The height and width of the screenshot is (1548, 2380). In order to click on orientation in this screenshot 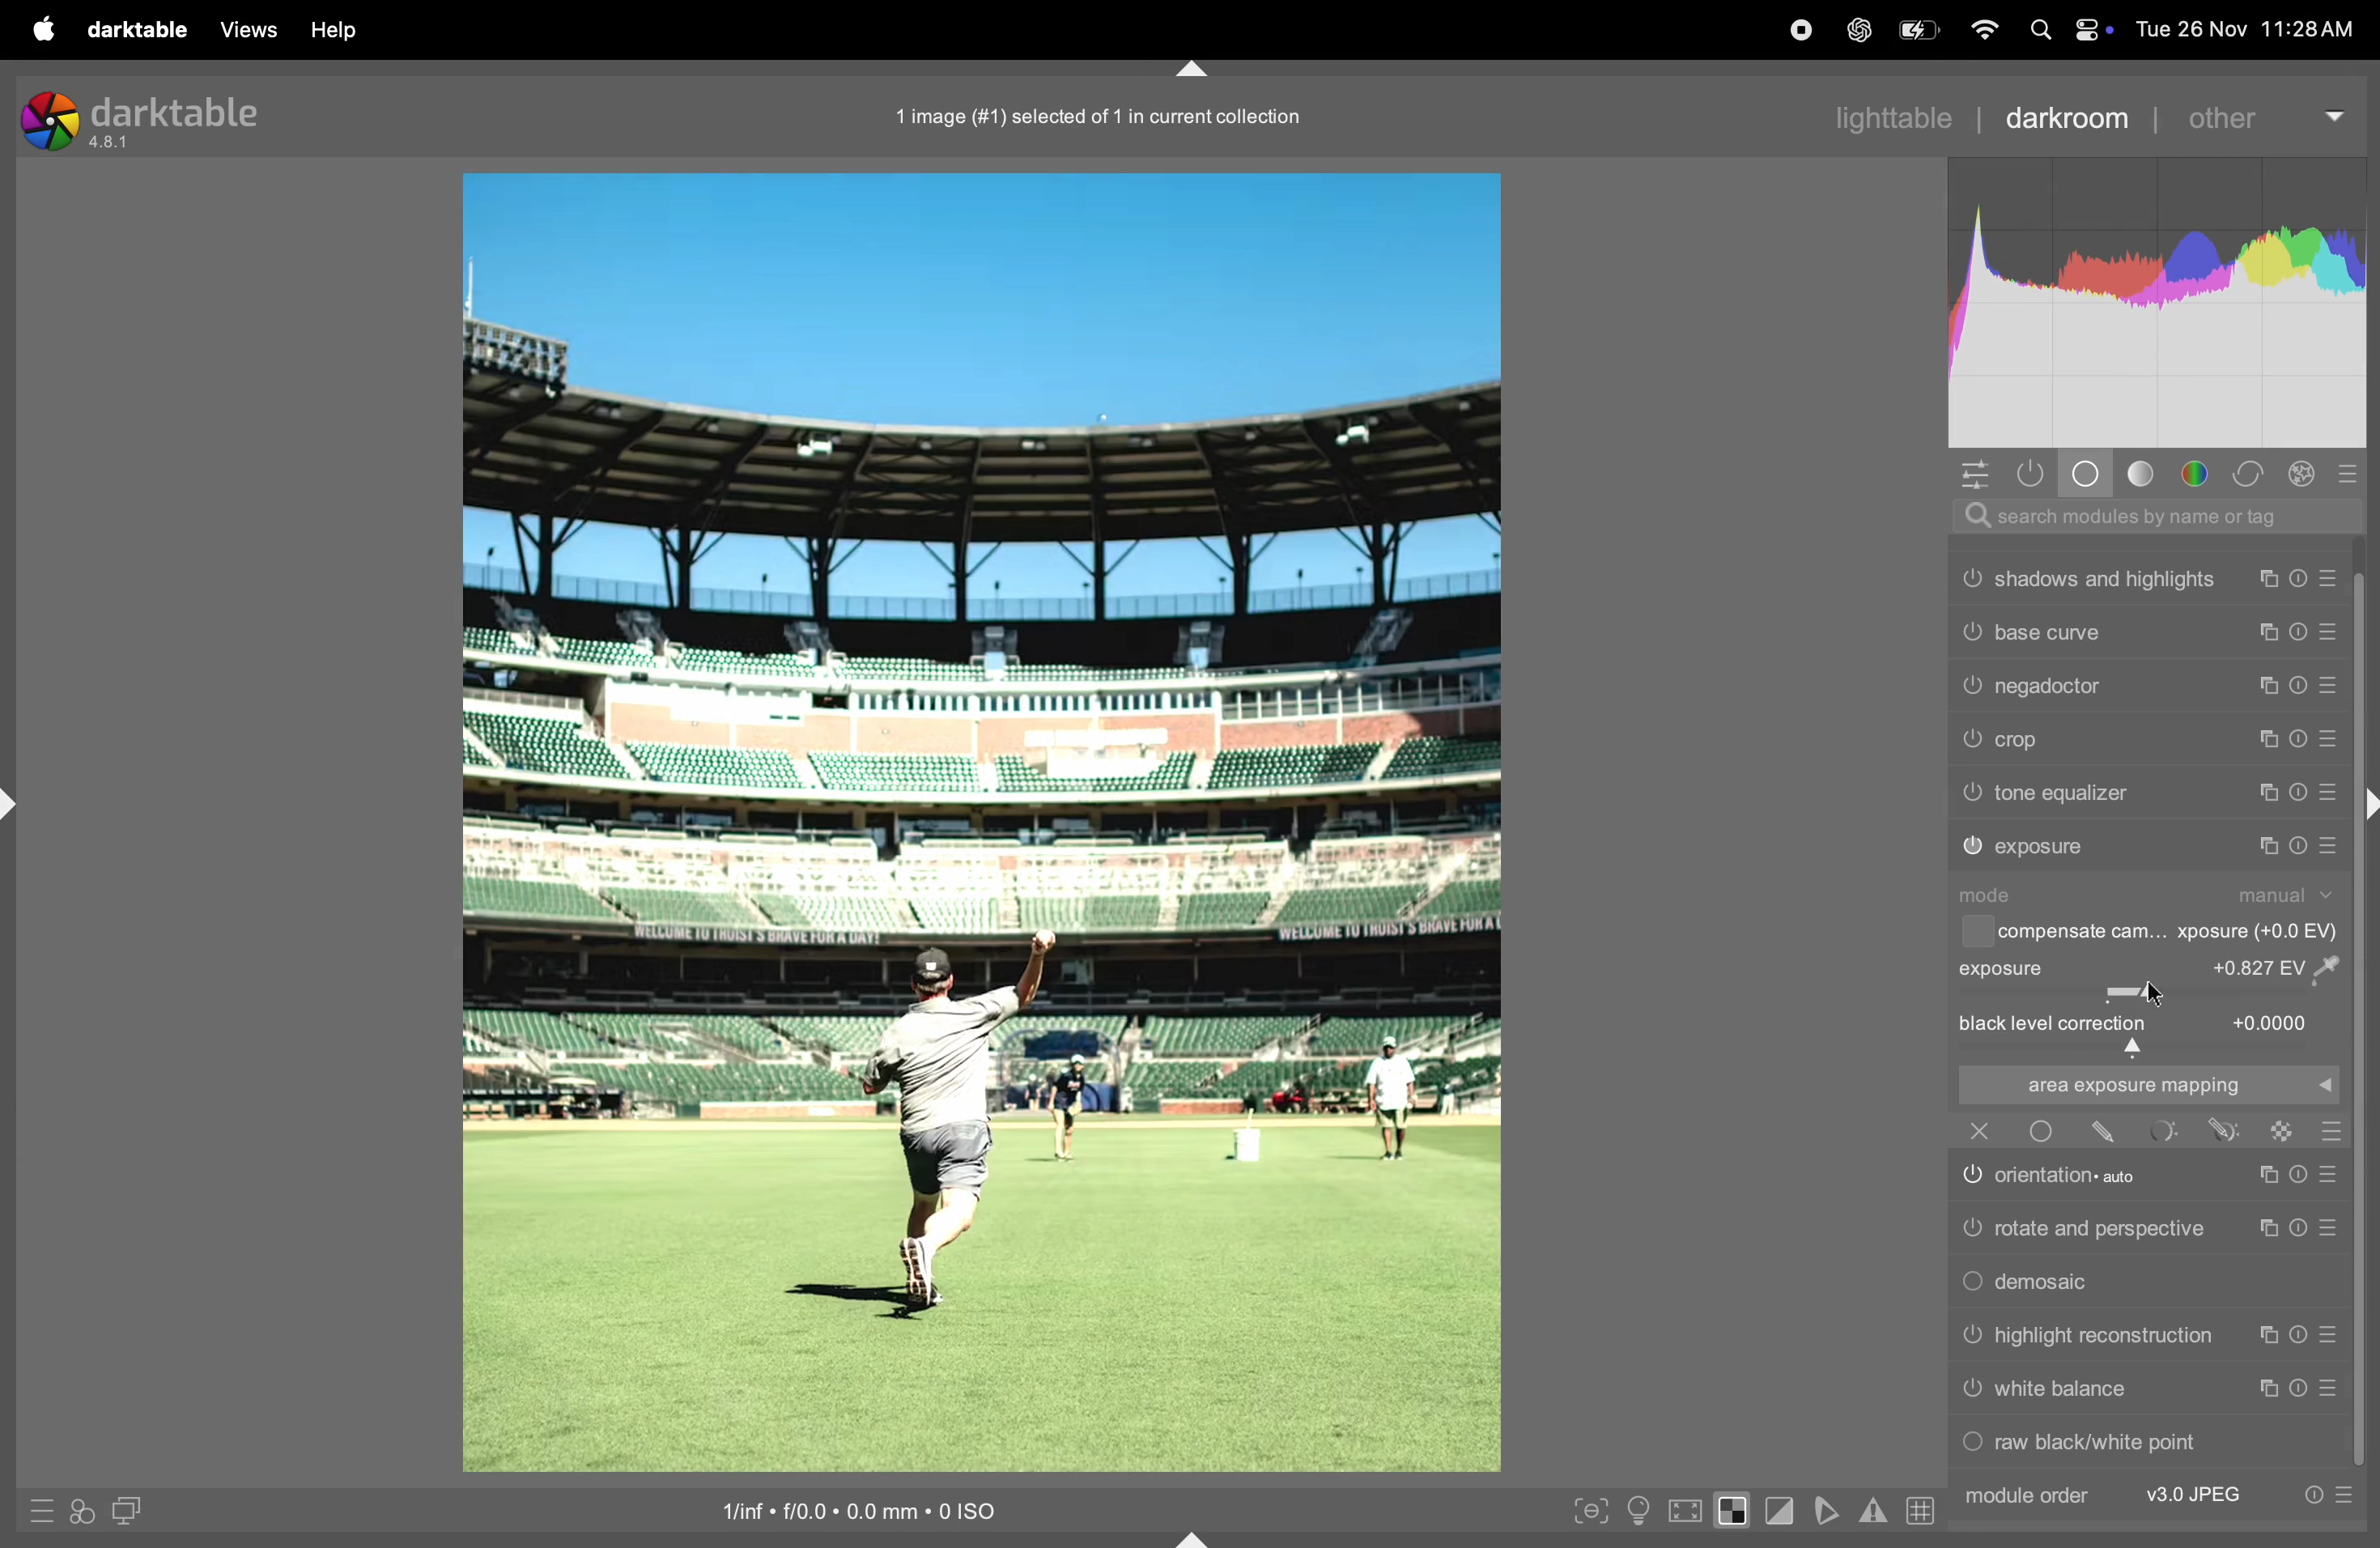, I will do `click(2083, 1174)`.